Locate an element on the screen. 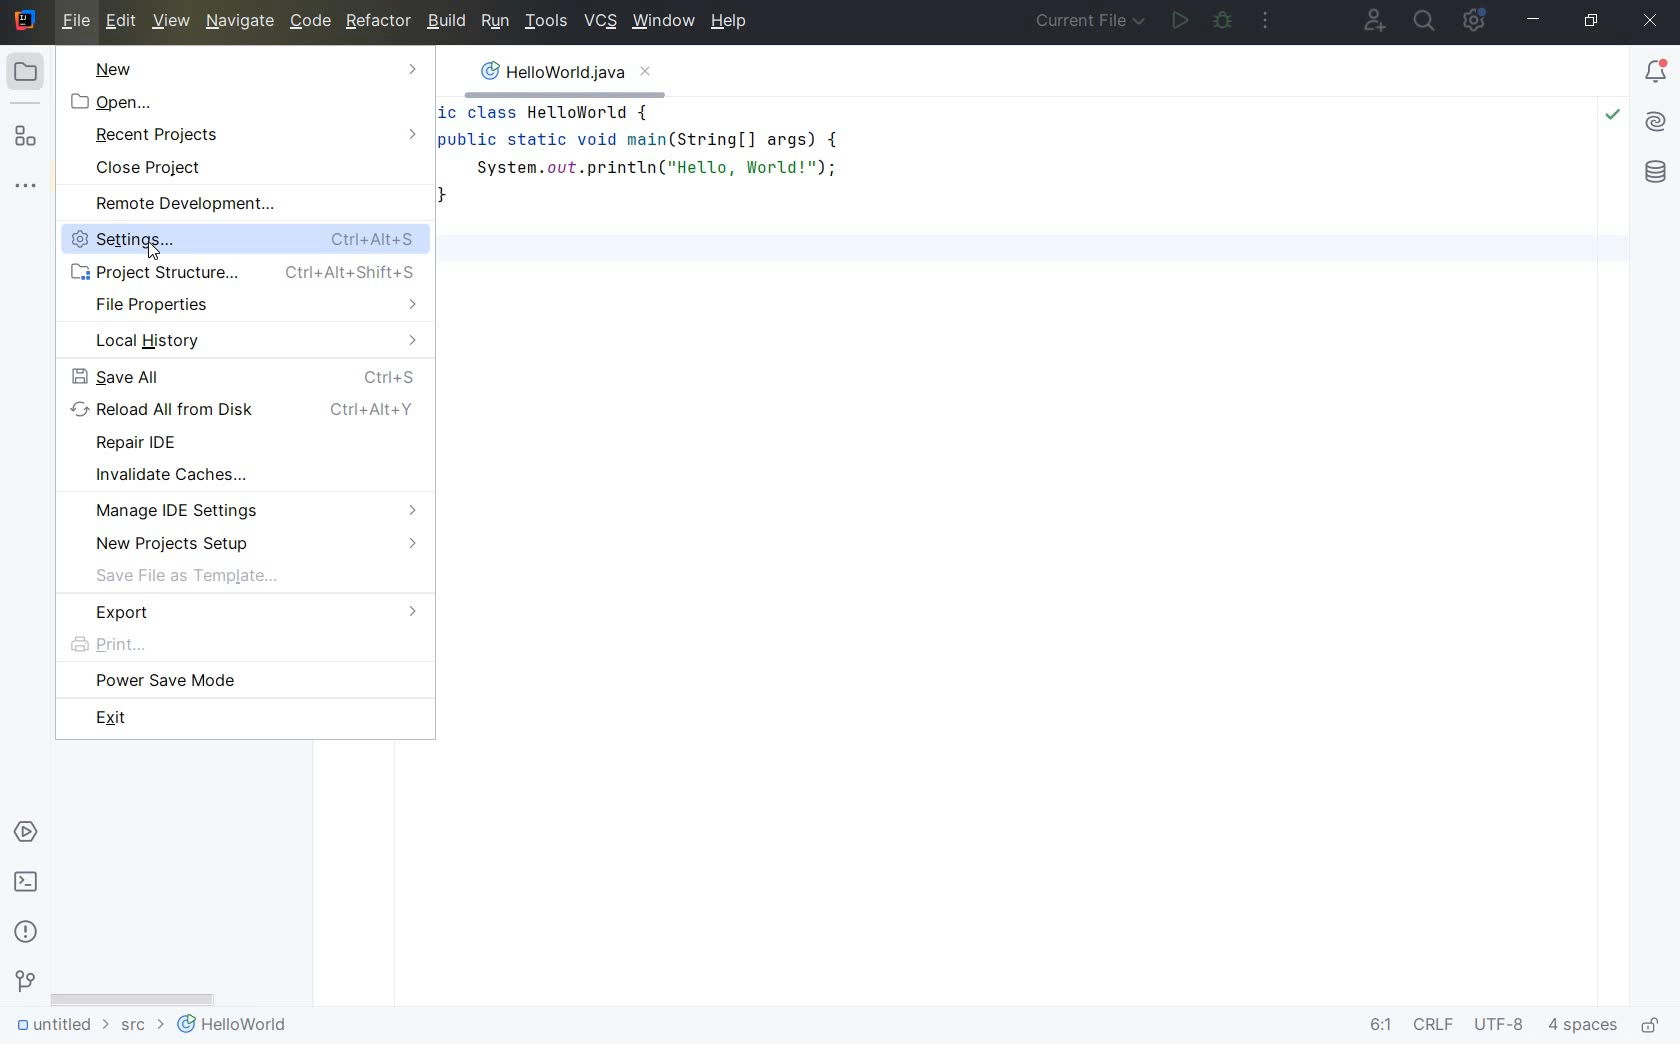 This screenshot has width=1680, height=1044. problems is located at coordinates (26, 931).